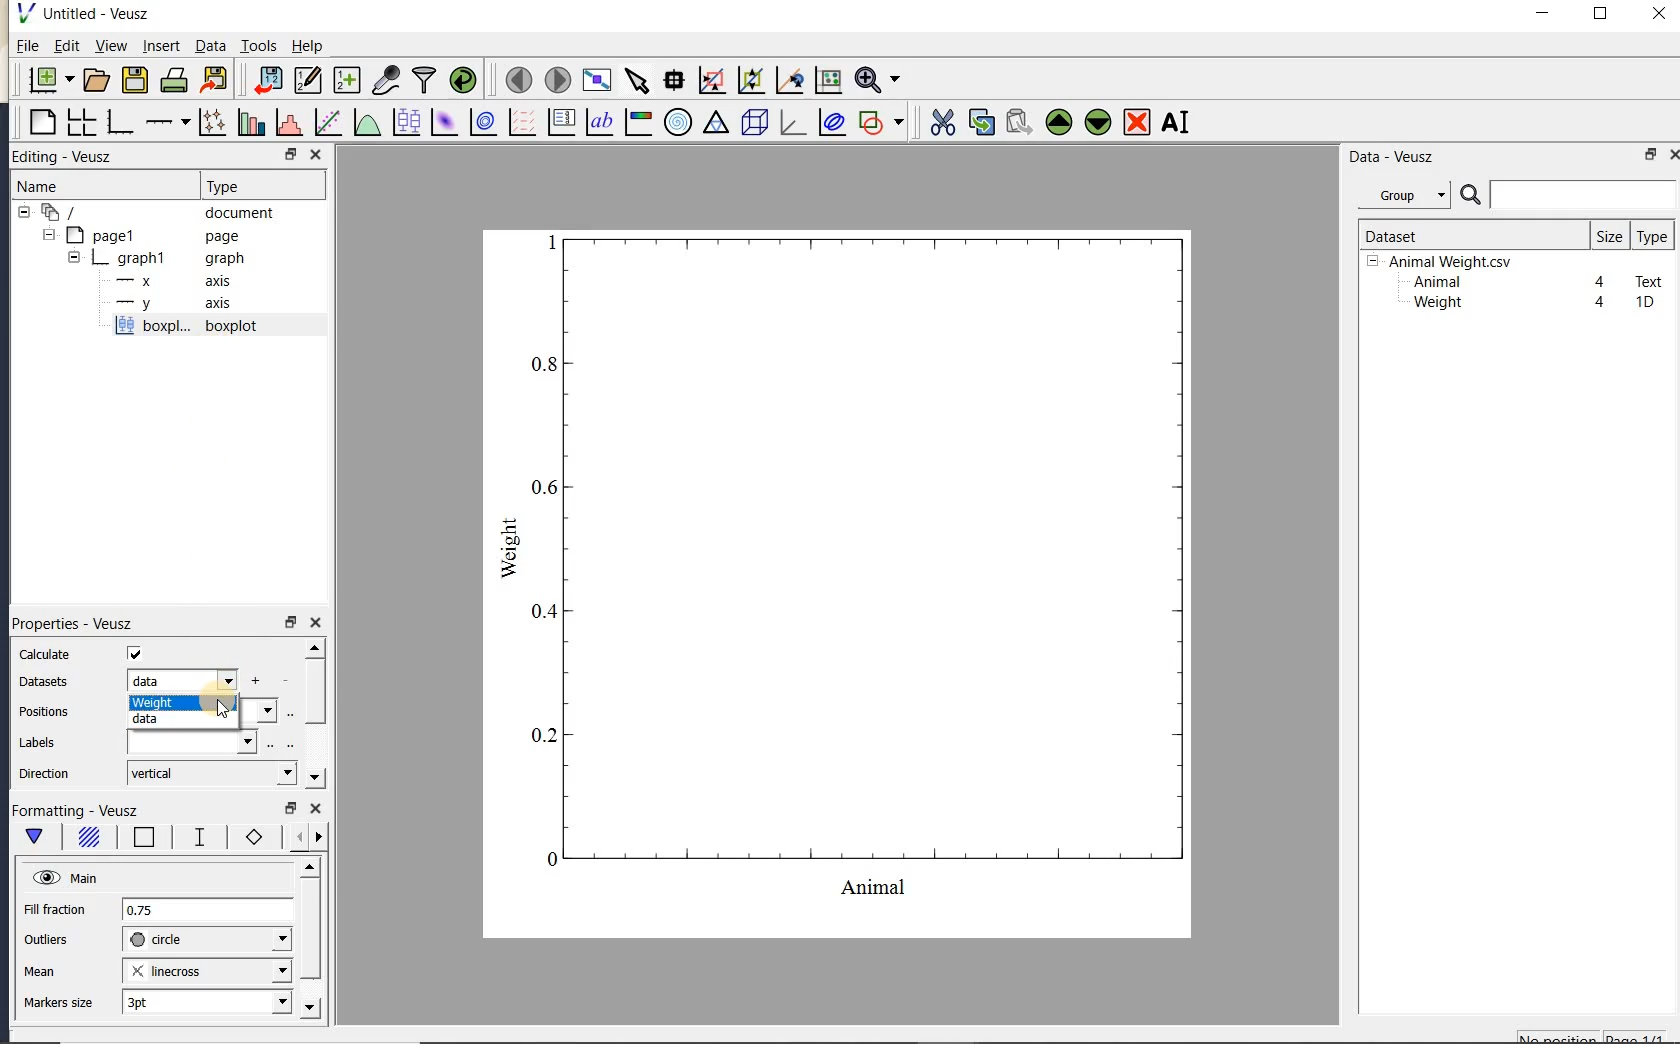 The image size is (1680, 1044). Describe the element at coordinates (830, 121) in the screenshot. I see `plot covariance ellipses` at that location.